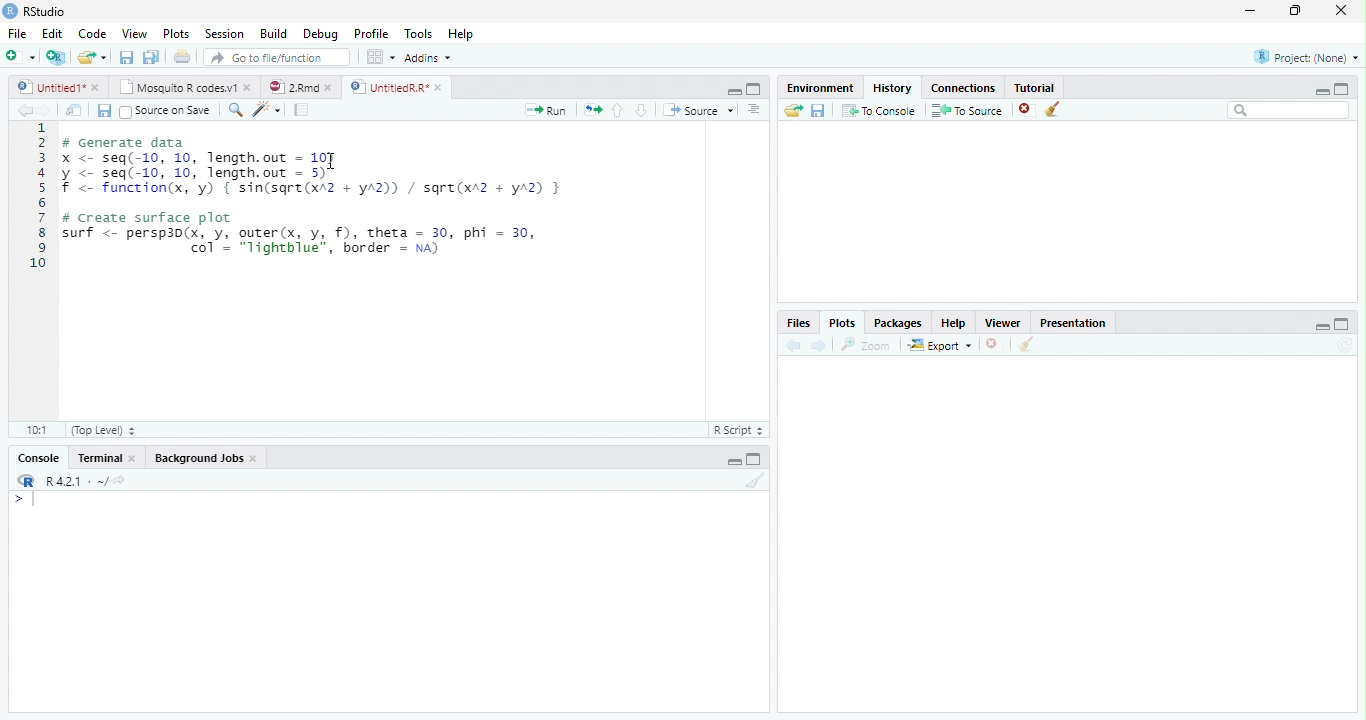 This screenshot has width=1366, height=720. What do you see at coordinates (1295, 10) in the screenshot?
I see `restore` at bounding box center [1295, 10].